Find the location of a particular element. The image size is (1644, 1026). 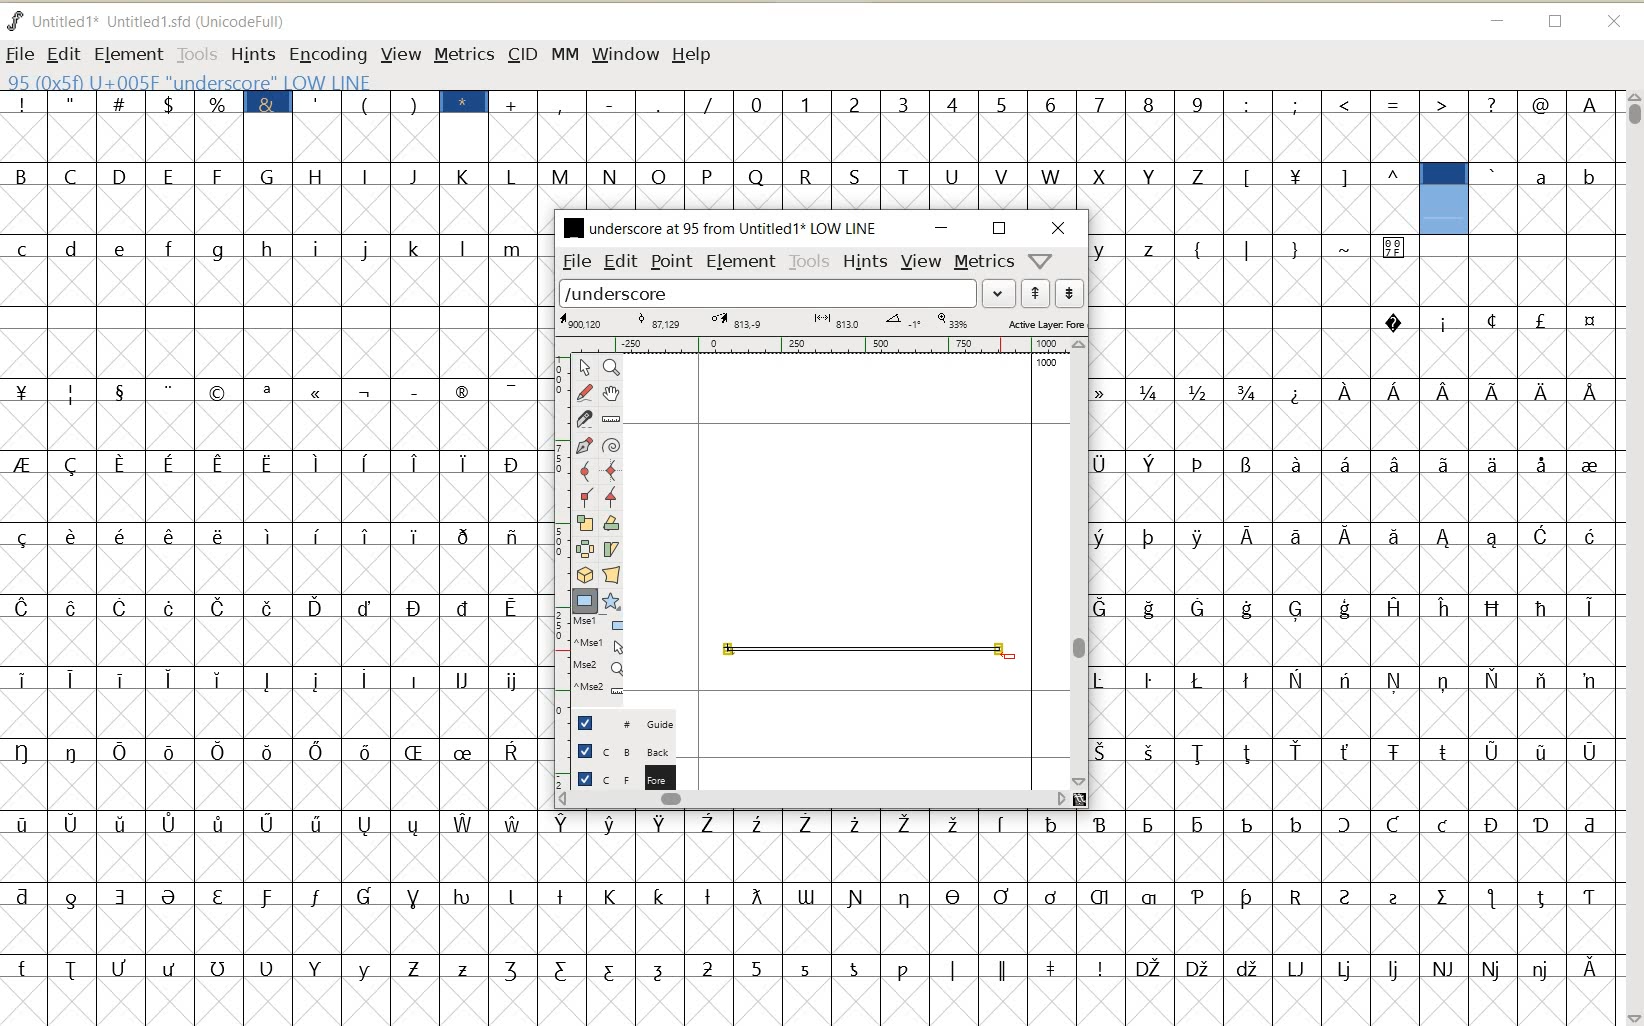

FILE is located at coordinates (20, 54).